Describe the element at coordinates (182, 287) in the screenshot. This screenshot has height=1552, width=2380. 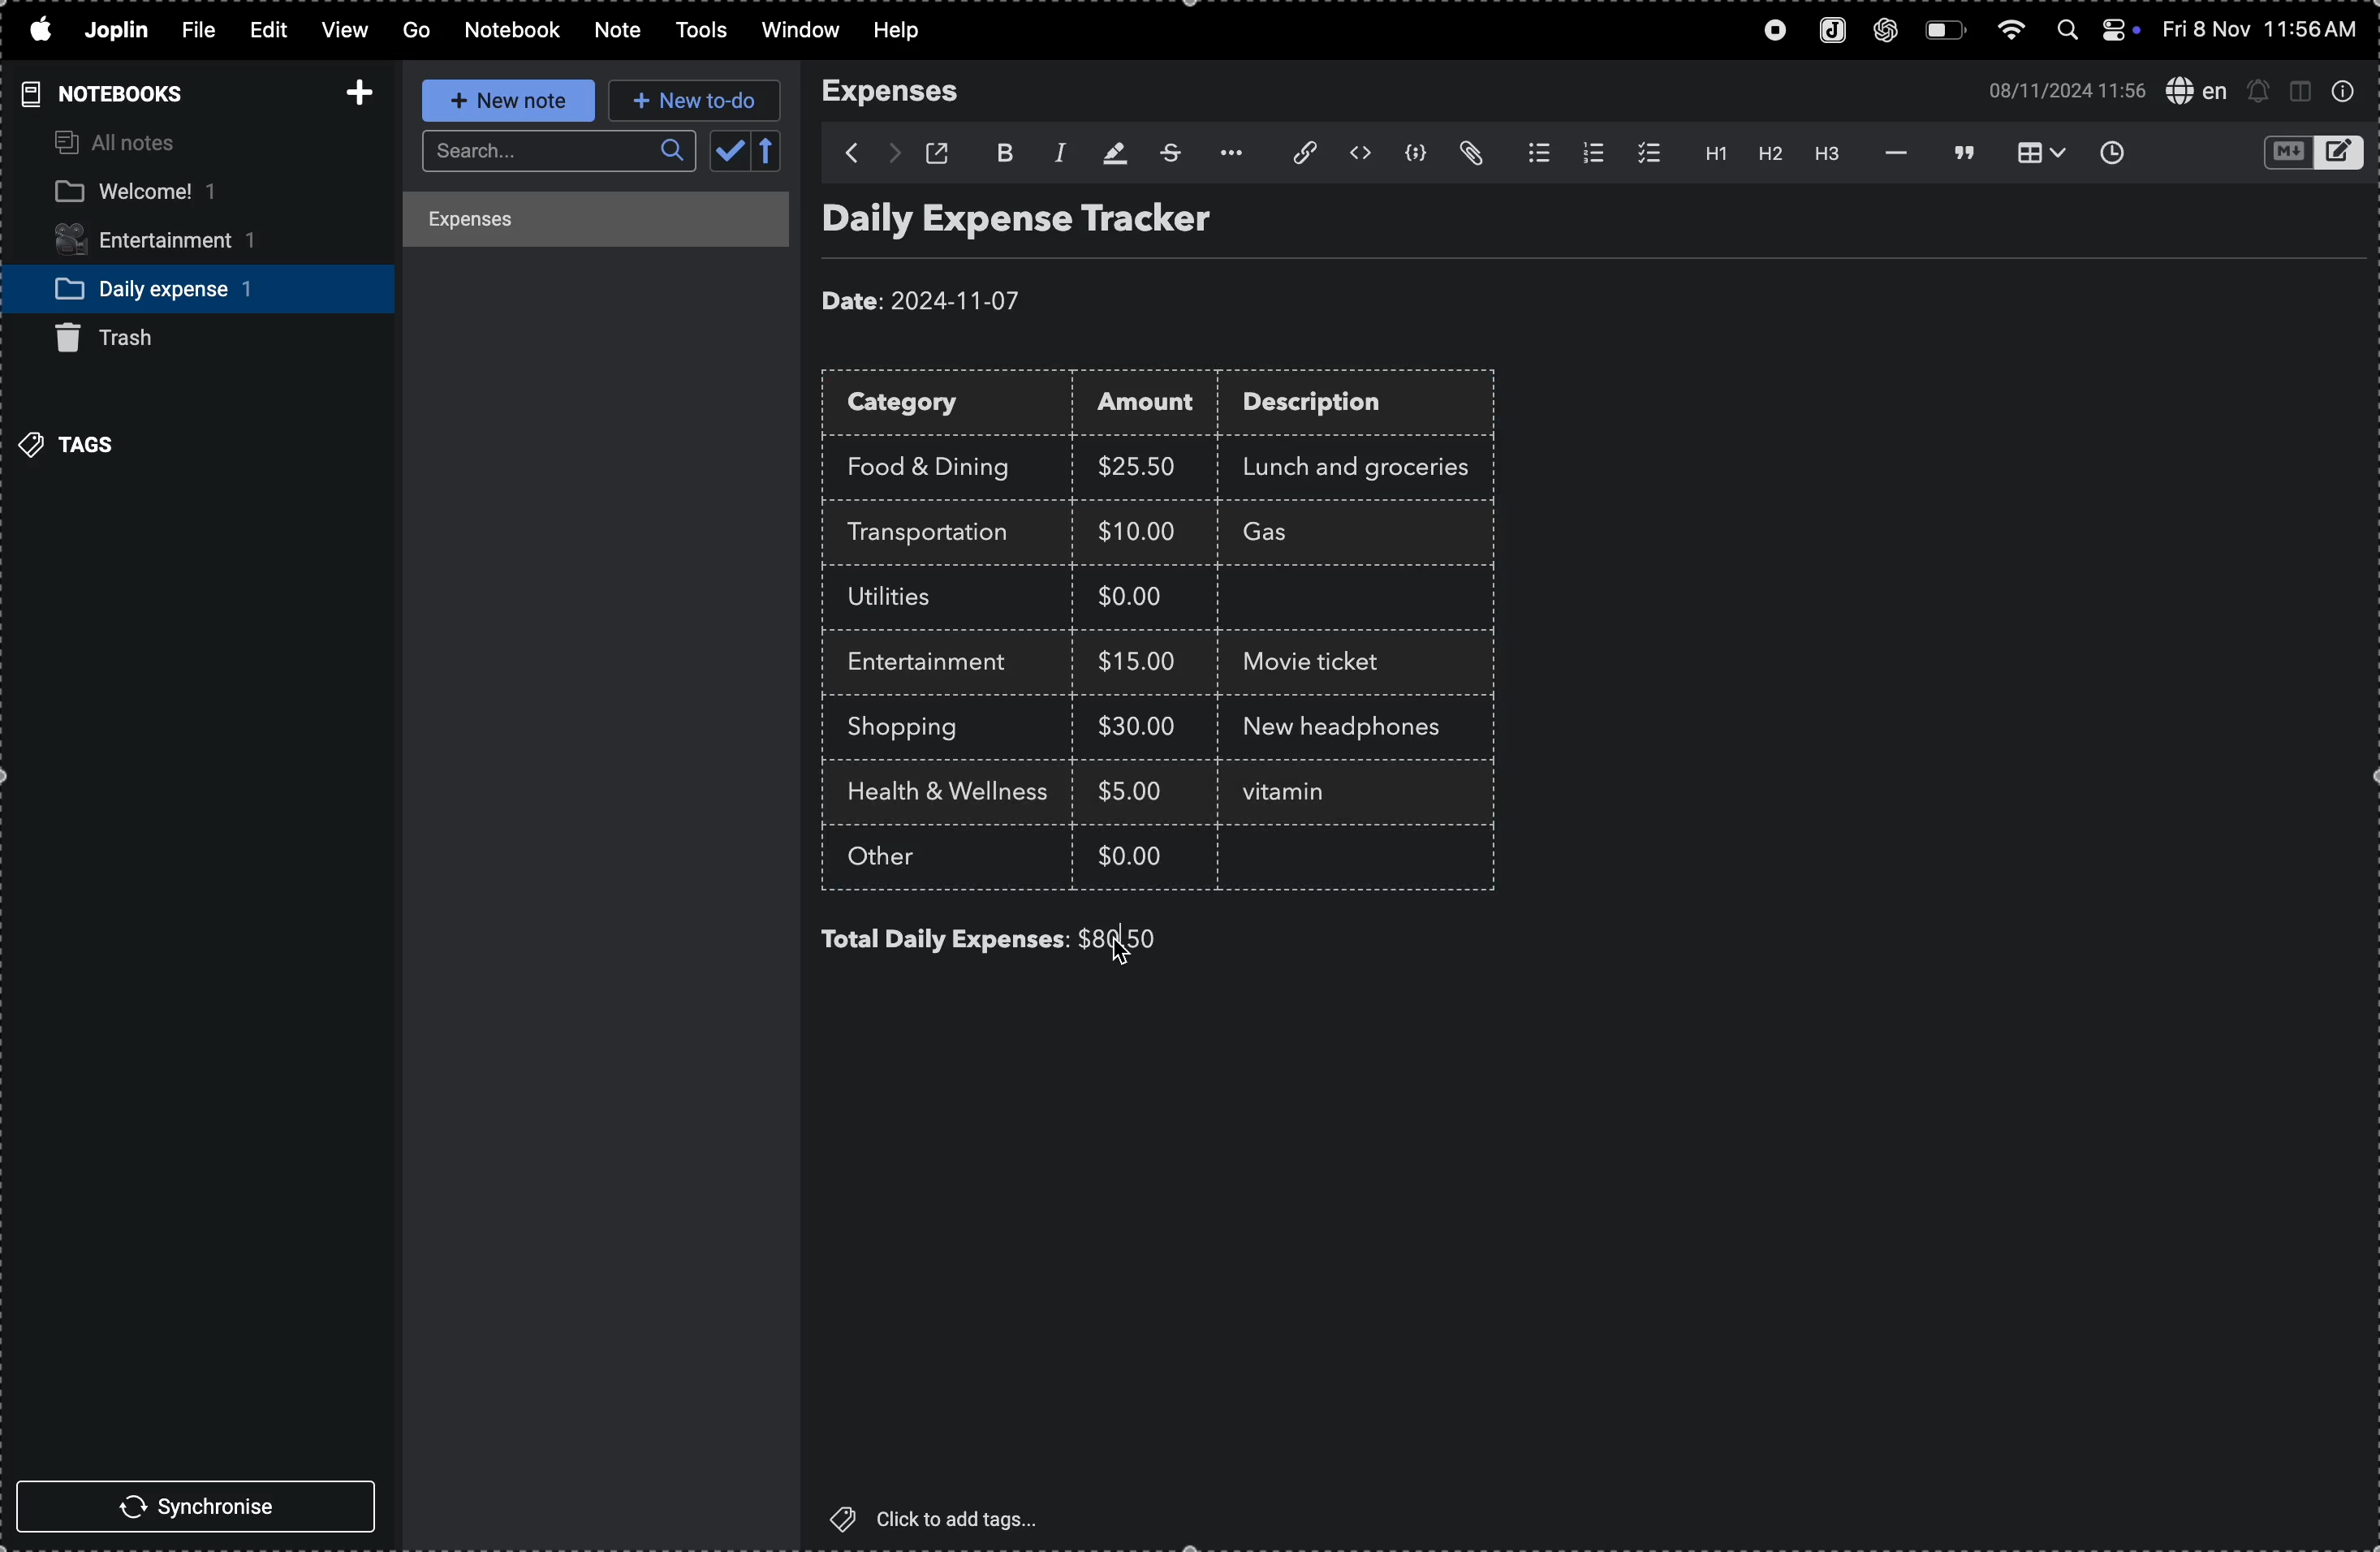
I see `daily expense notebook` at that location.